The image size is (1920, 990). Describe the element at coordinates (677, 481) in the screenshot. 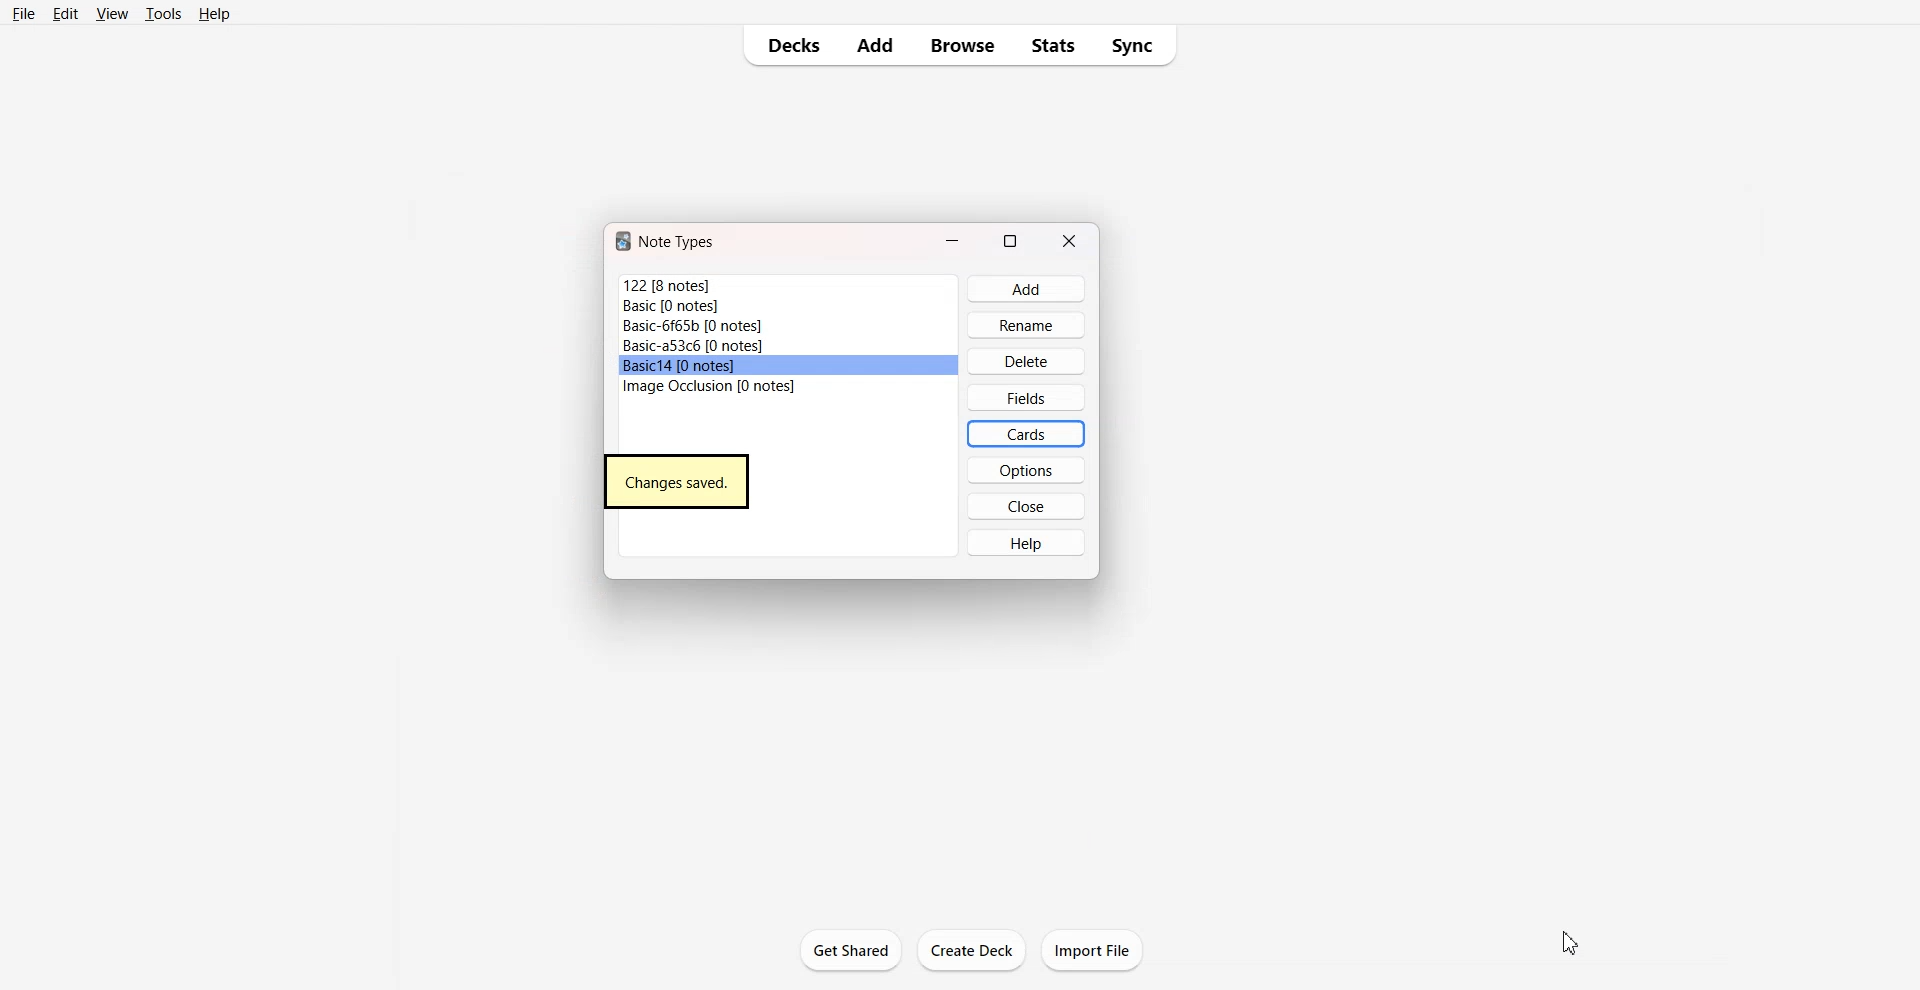

I see `Text` at that location.